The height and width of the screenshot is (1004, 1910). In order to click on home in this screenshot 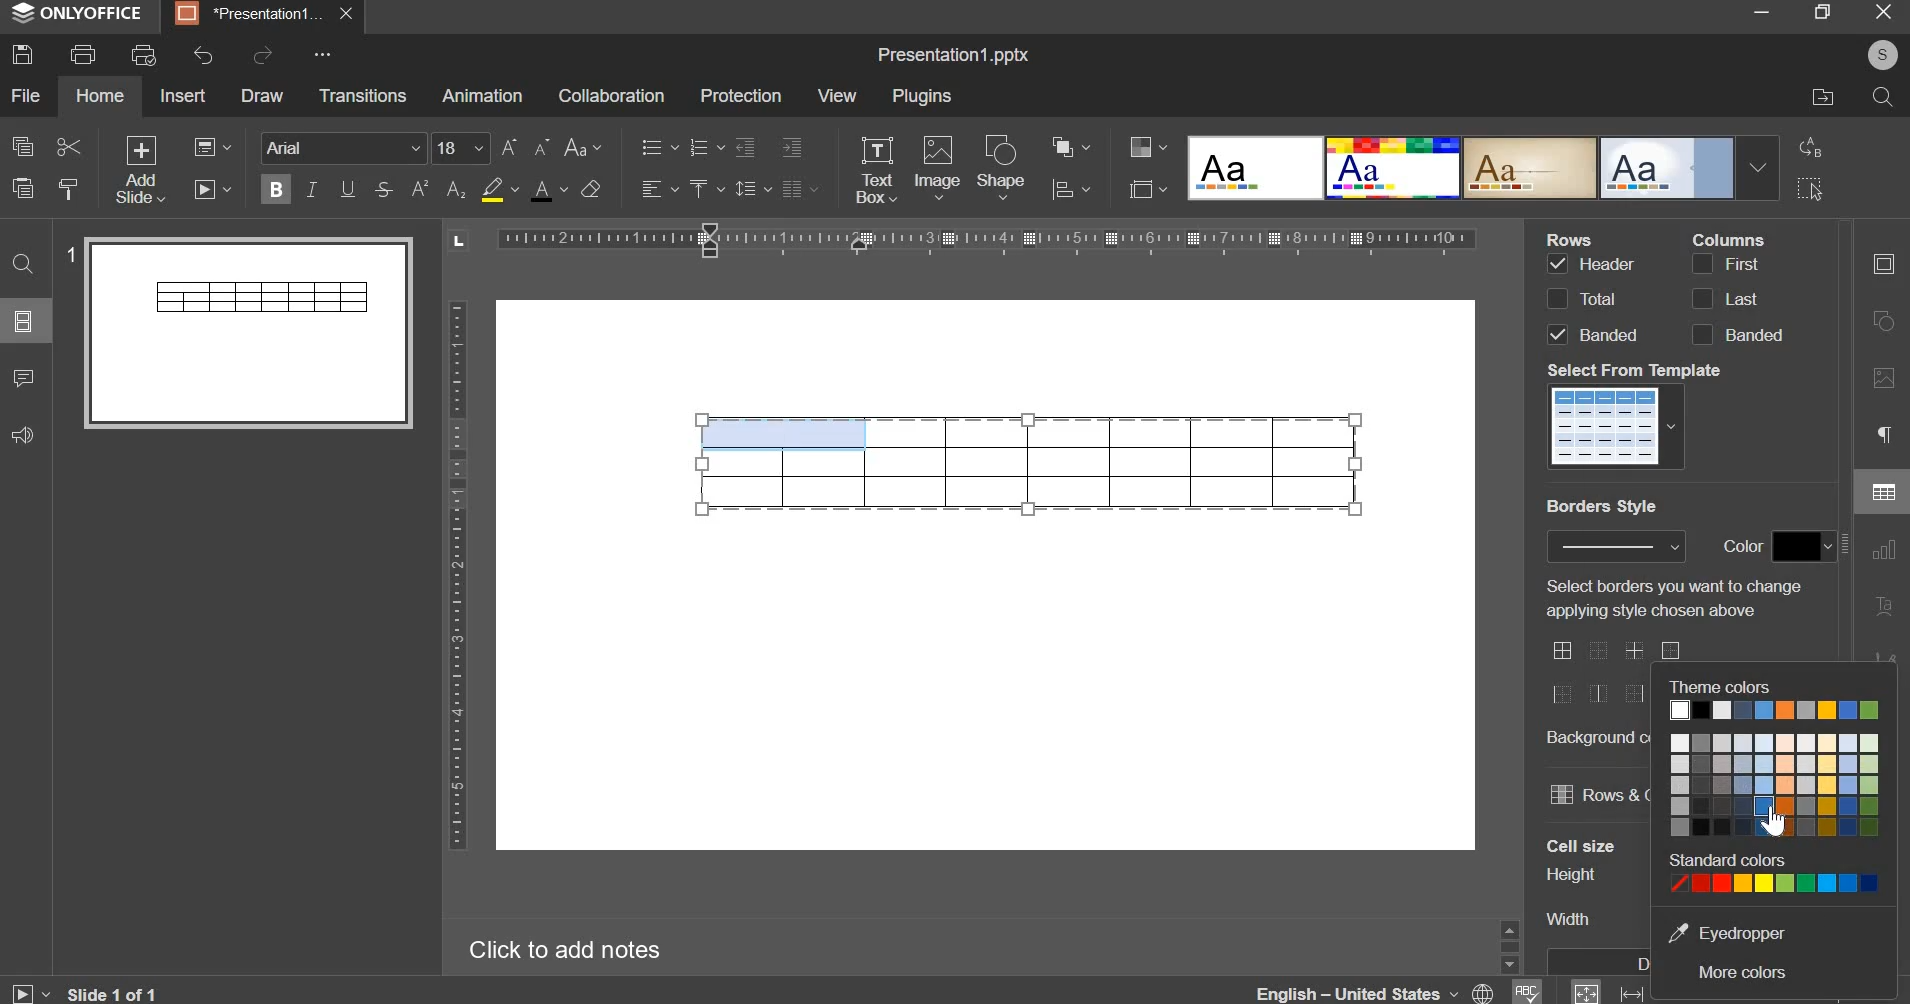, I will do `click(99, 95)`.